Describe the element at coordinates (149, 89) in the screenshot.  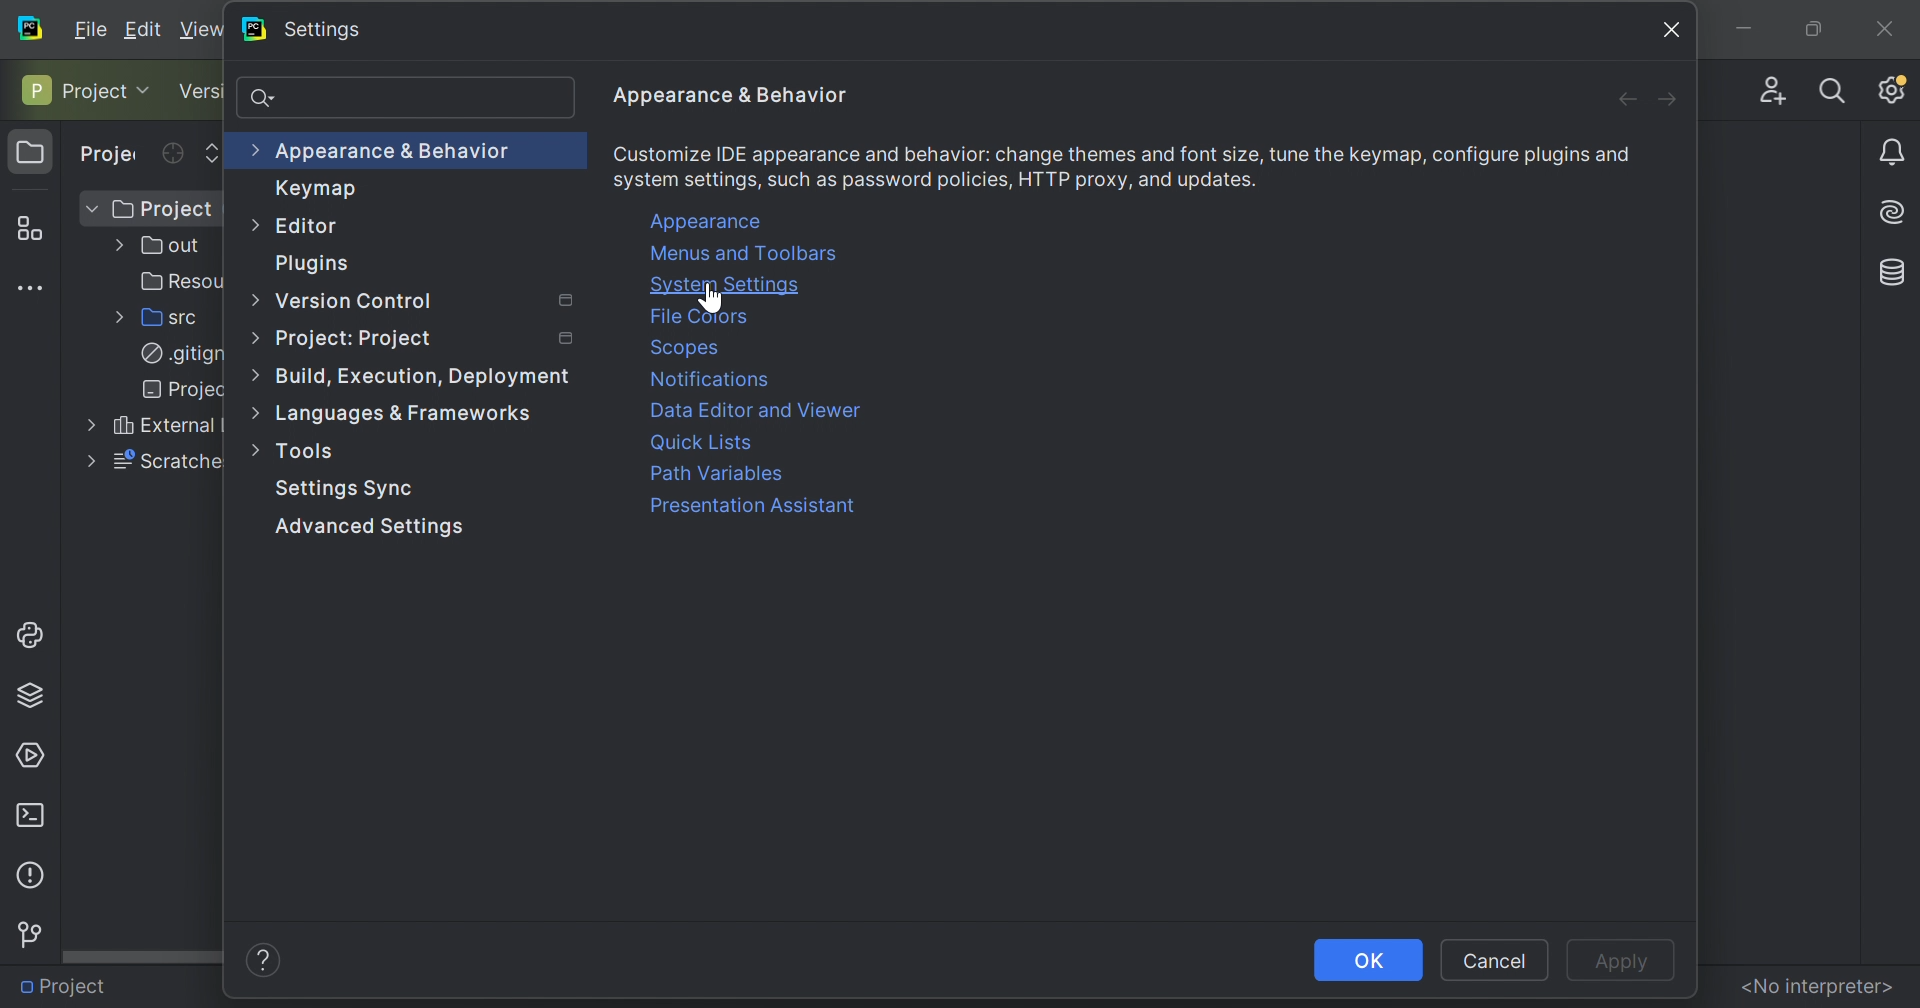
I see `Drop Down` at that location.